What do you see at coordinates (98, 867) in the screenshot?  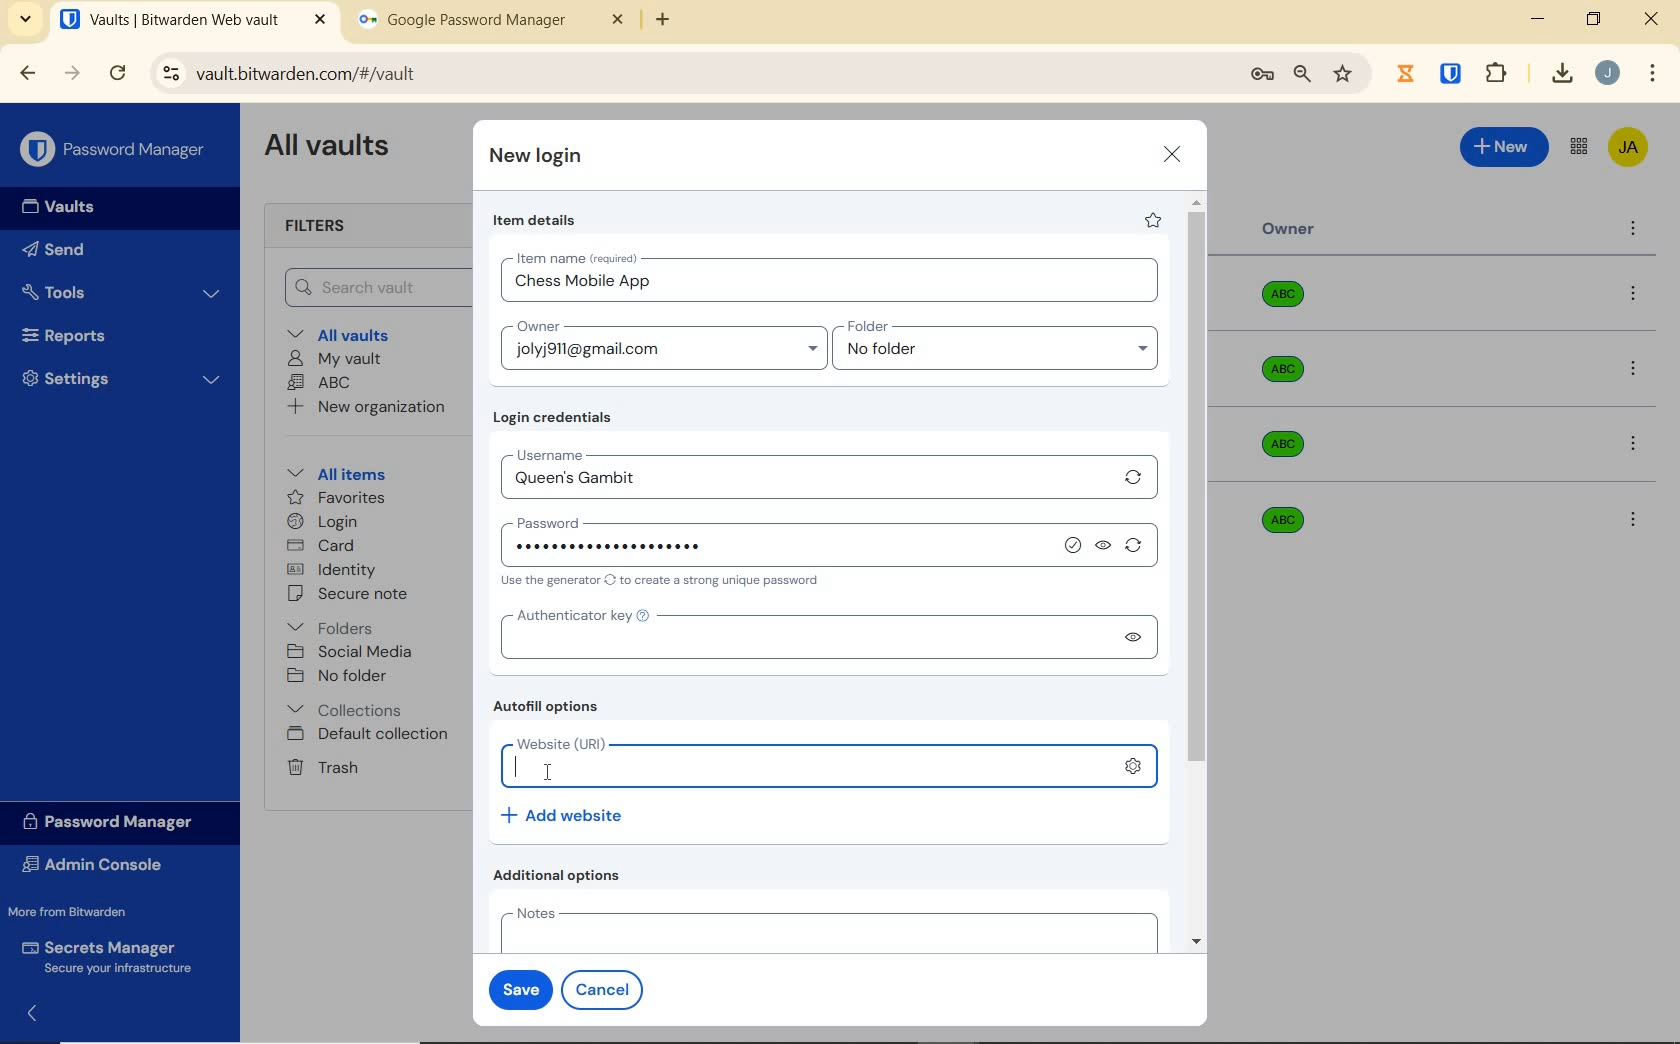 I see `Admin Console` at bounding box center [98, 867].